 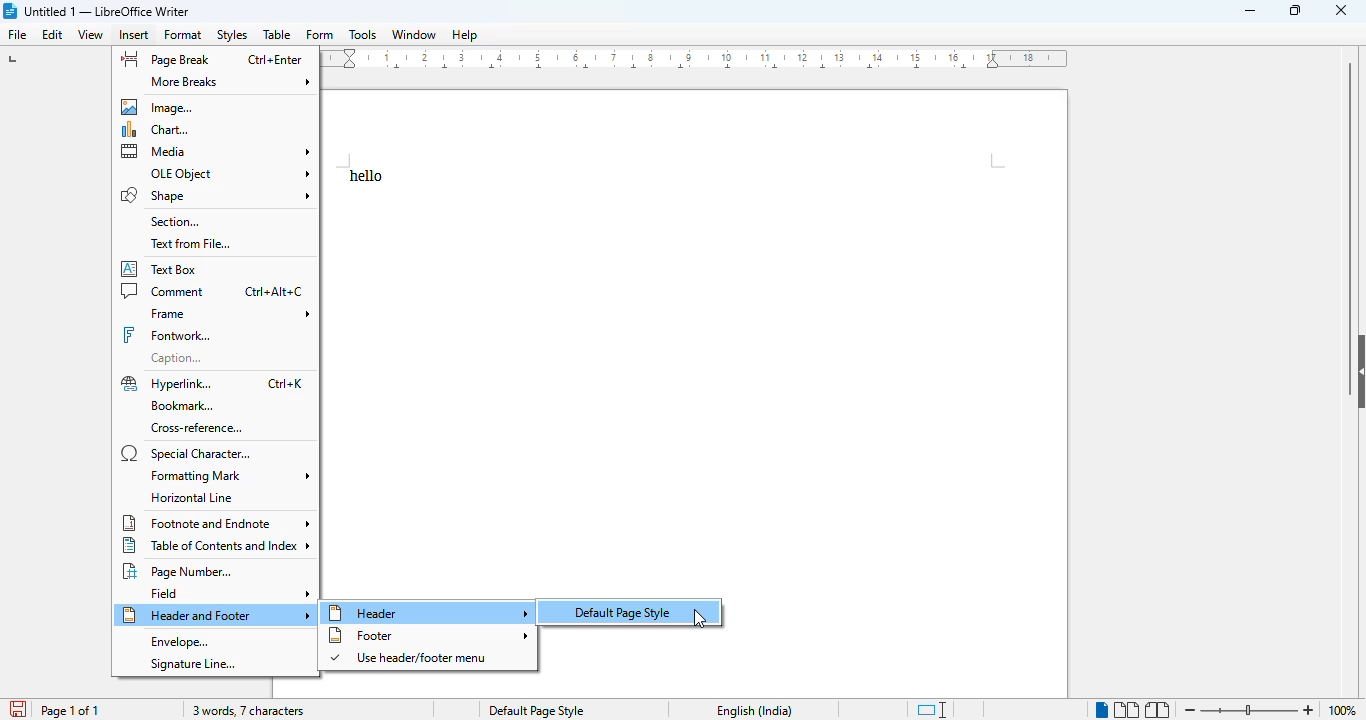 I want to click on horizontal line, so click(x=194, y=497).